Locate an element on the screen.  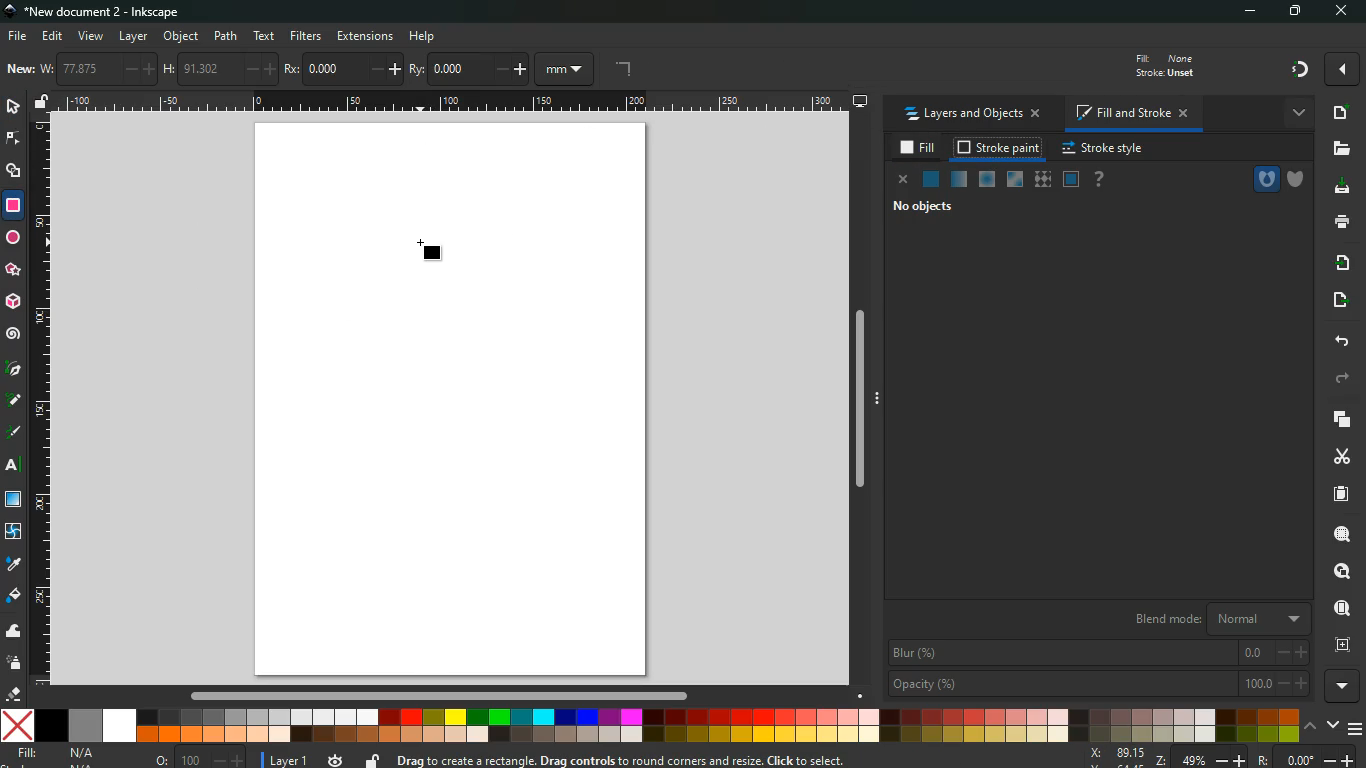
text is located at coordinates (266, 37).